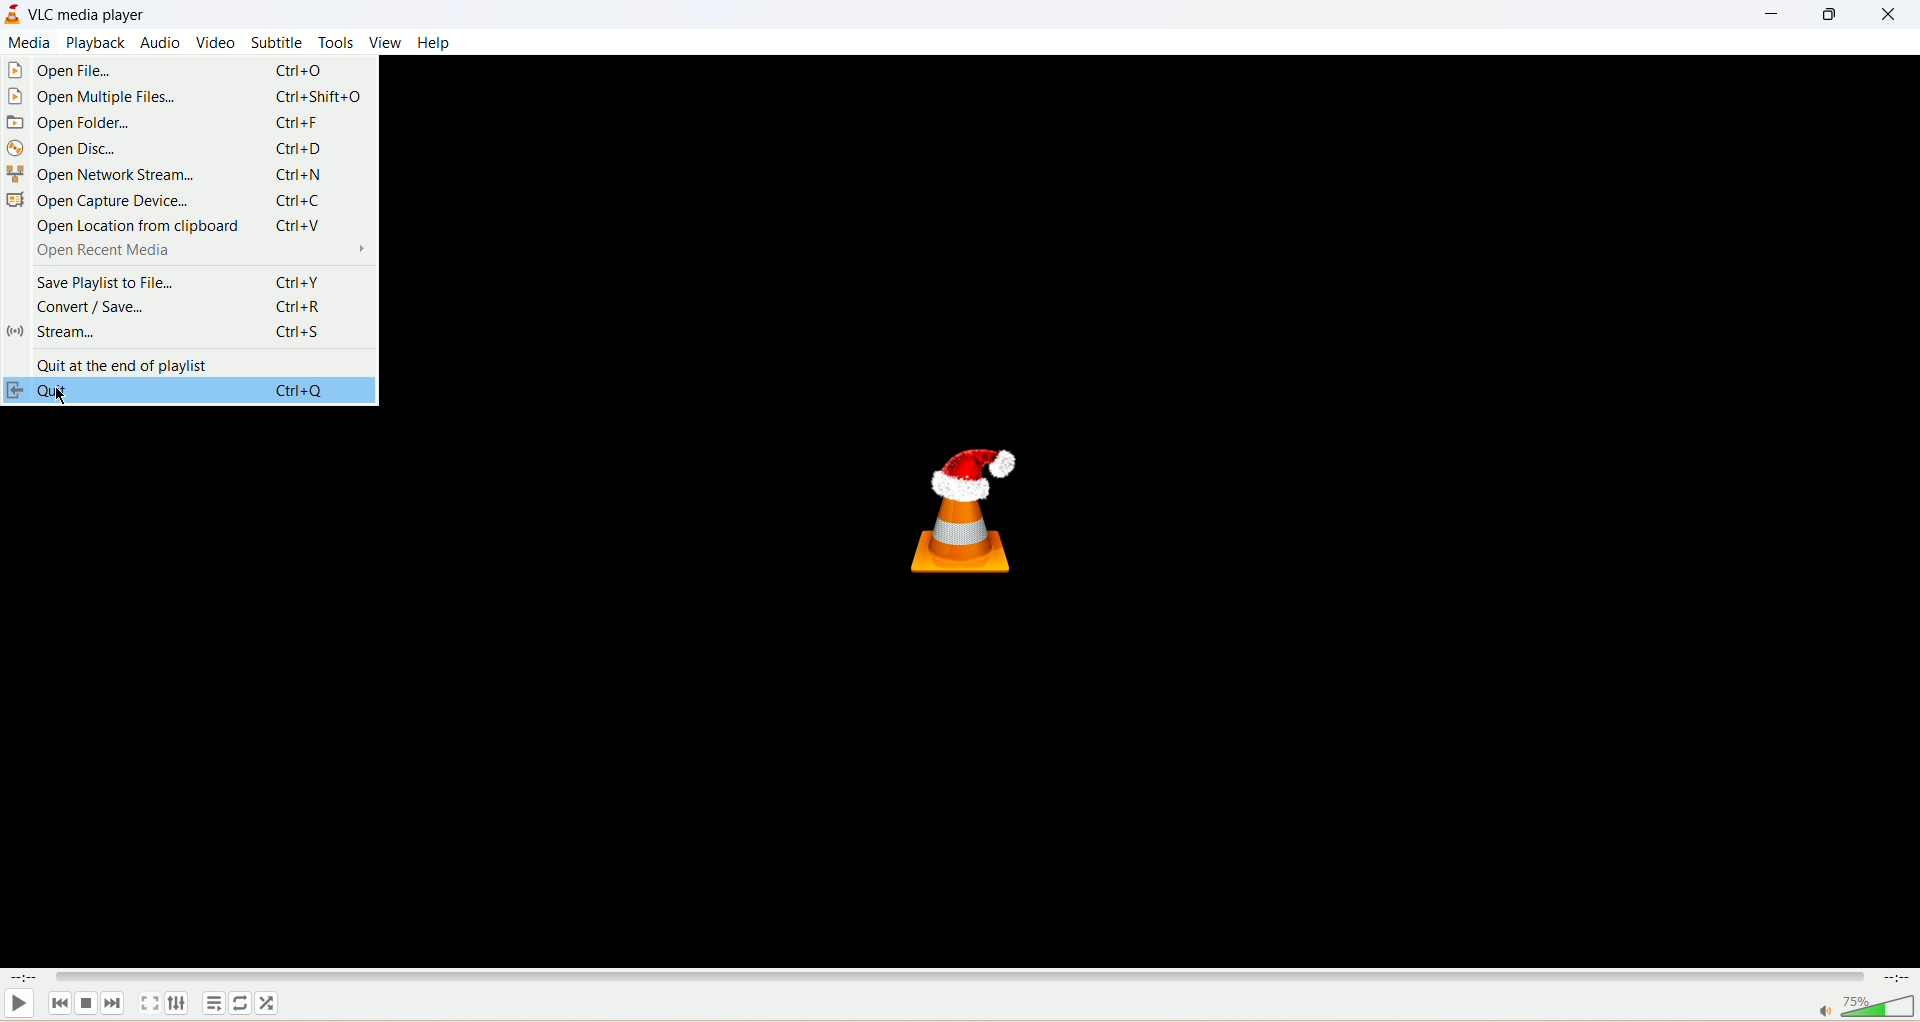 This screenshot has height=1022, width=1920. Describe the element at coordinates (186, 174) in the screenshot. I see `open network stream` at that location.